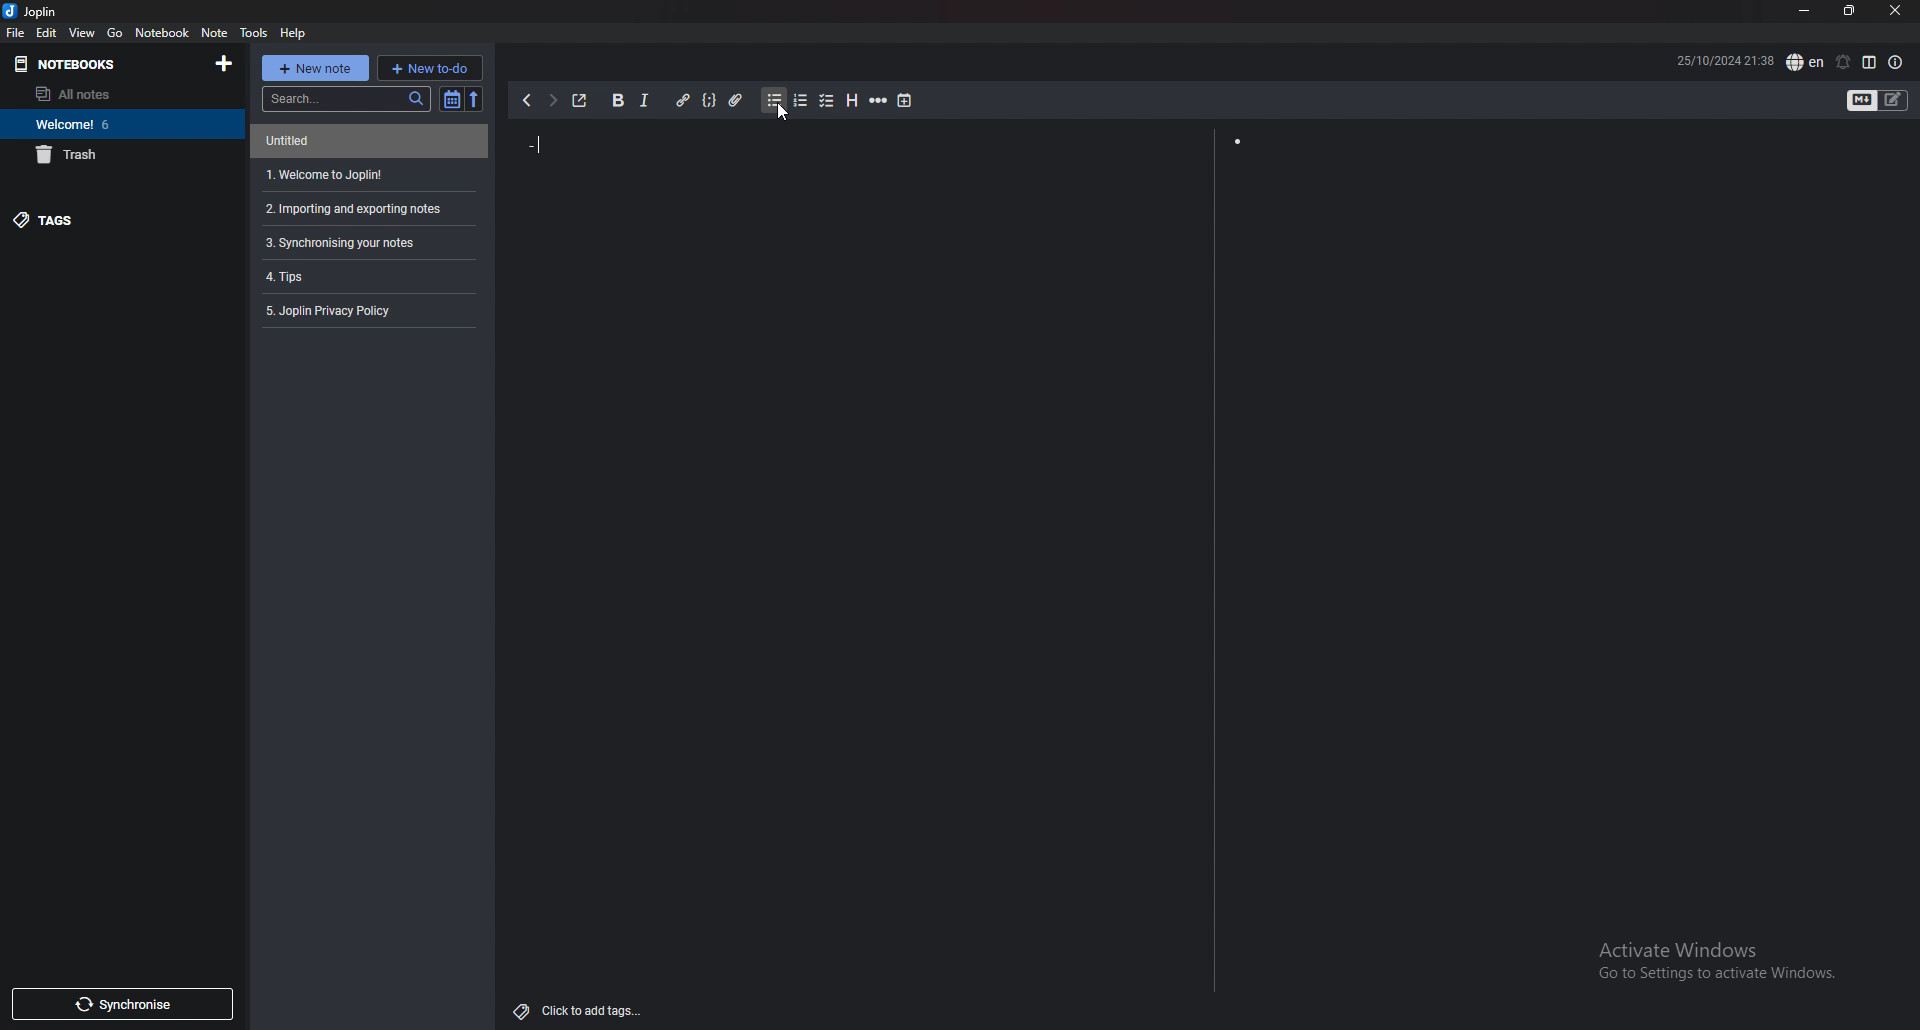 This screenshot has width=1920, height=1030. What do you see at coordinates (1871, 63) in the screenshot?
I see `Toggle editor layout` at bounding box center [1871, 63].